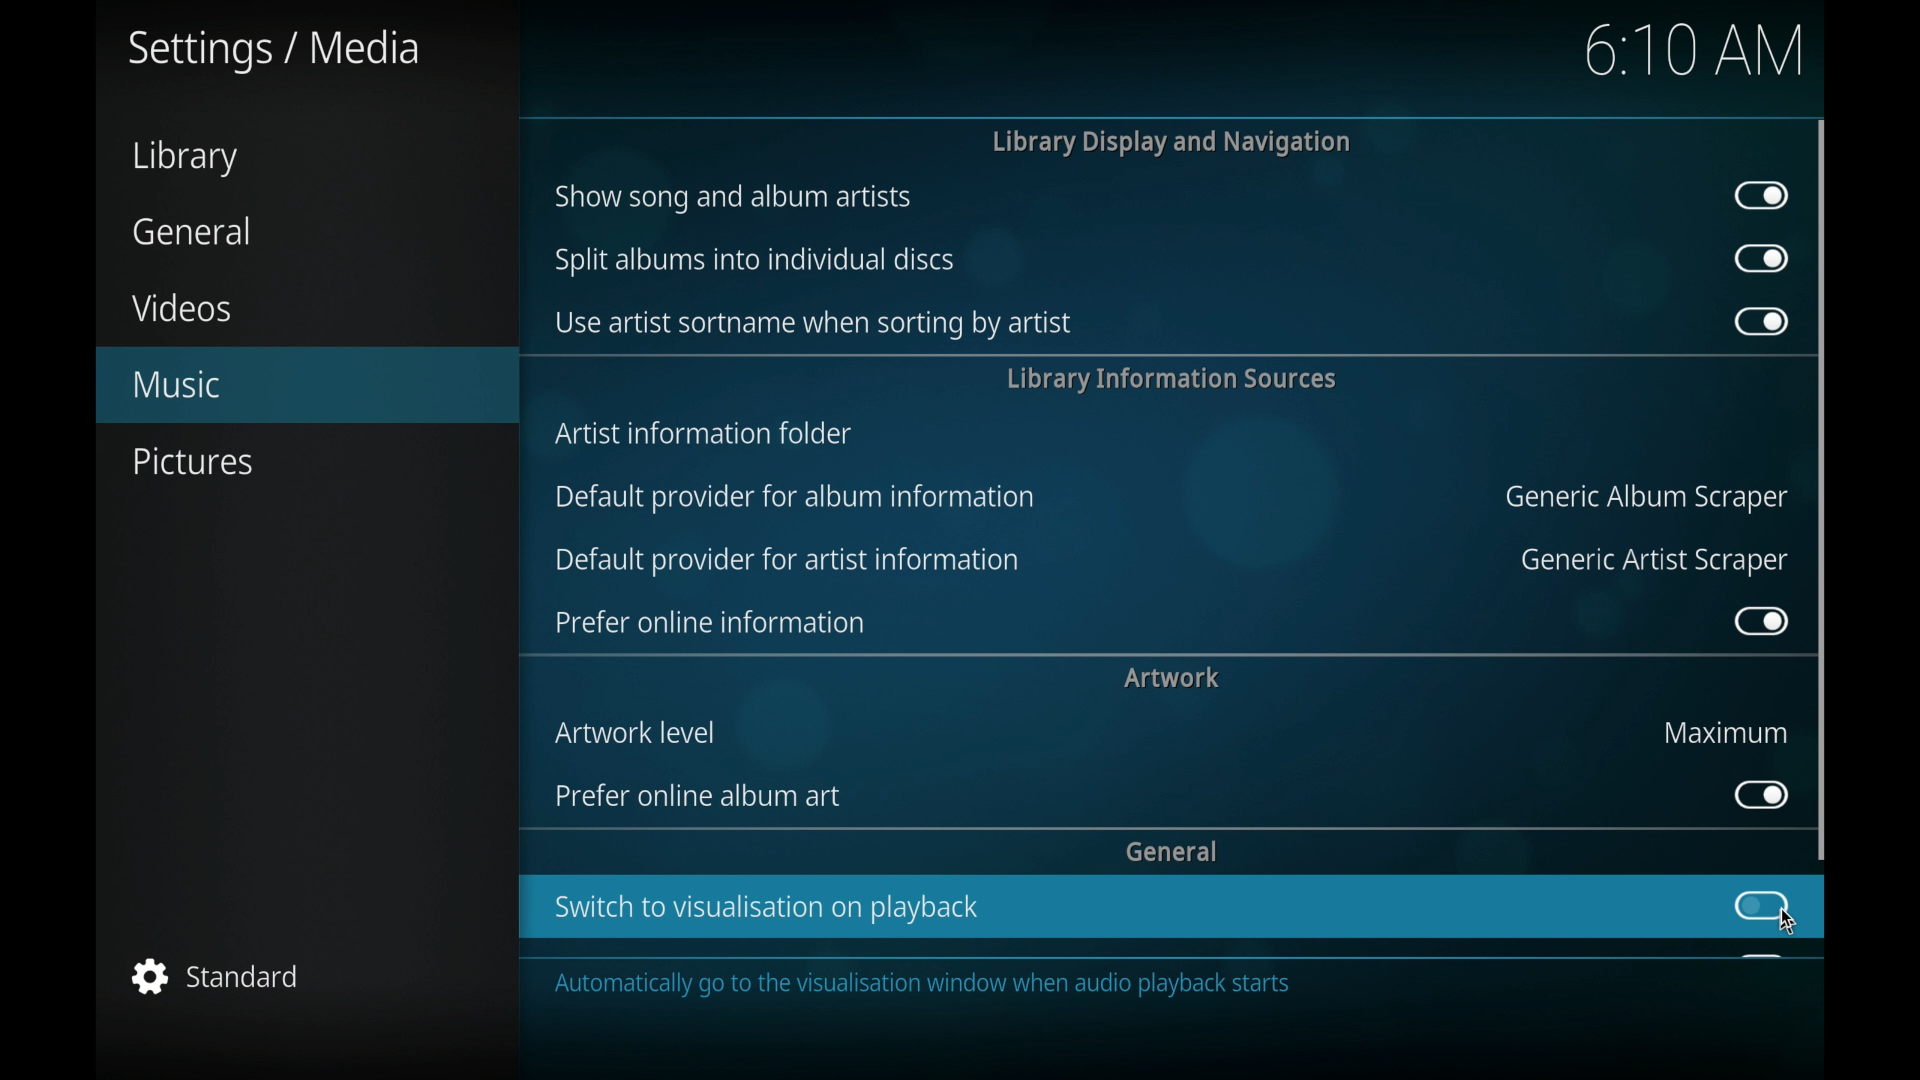  What do you see at coordinates (1172, 677) in the screenshot?
I see `artwork` at bounding box center [1172, 677].